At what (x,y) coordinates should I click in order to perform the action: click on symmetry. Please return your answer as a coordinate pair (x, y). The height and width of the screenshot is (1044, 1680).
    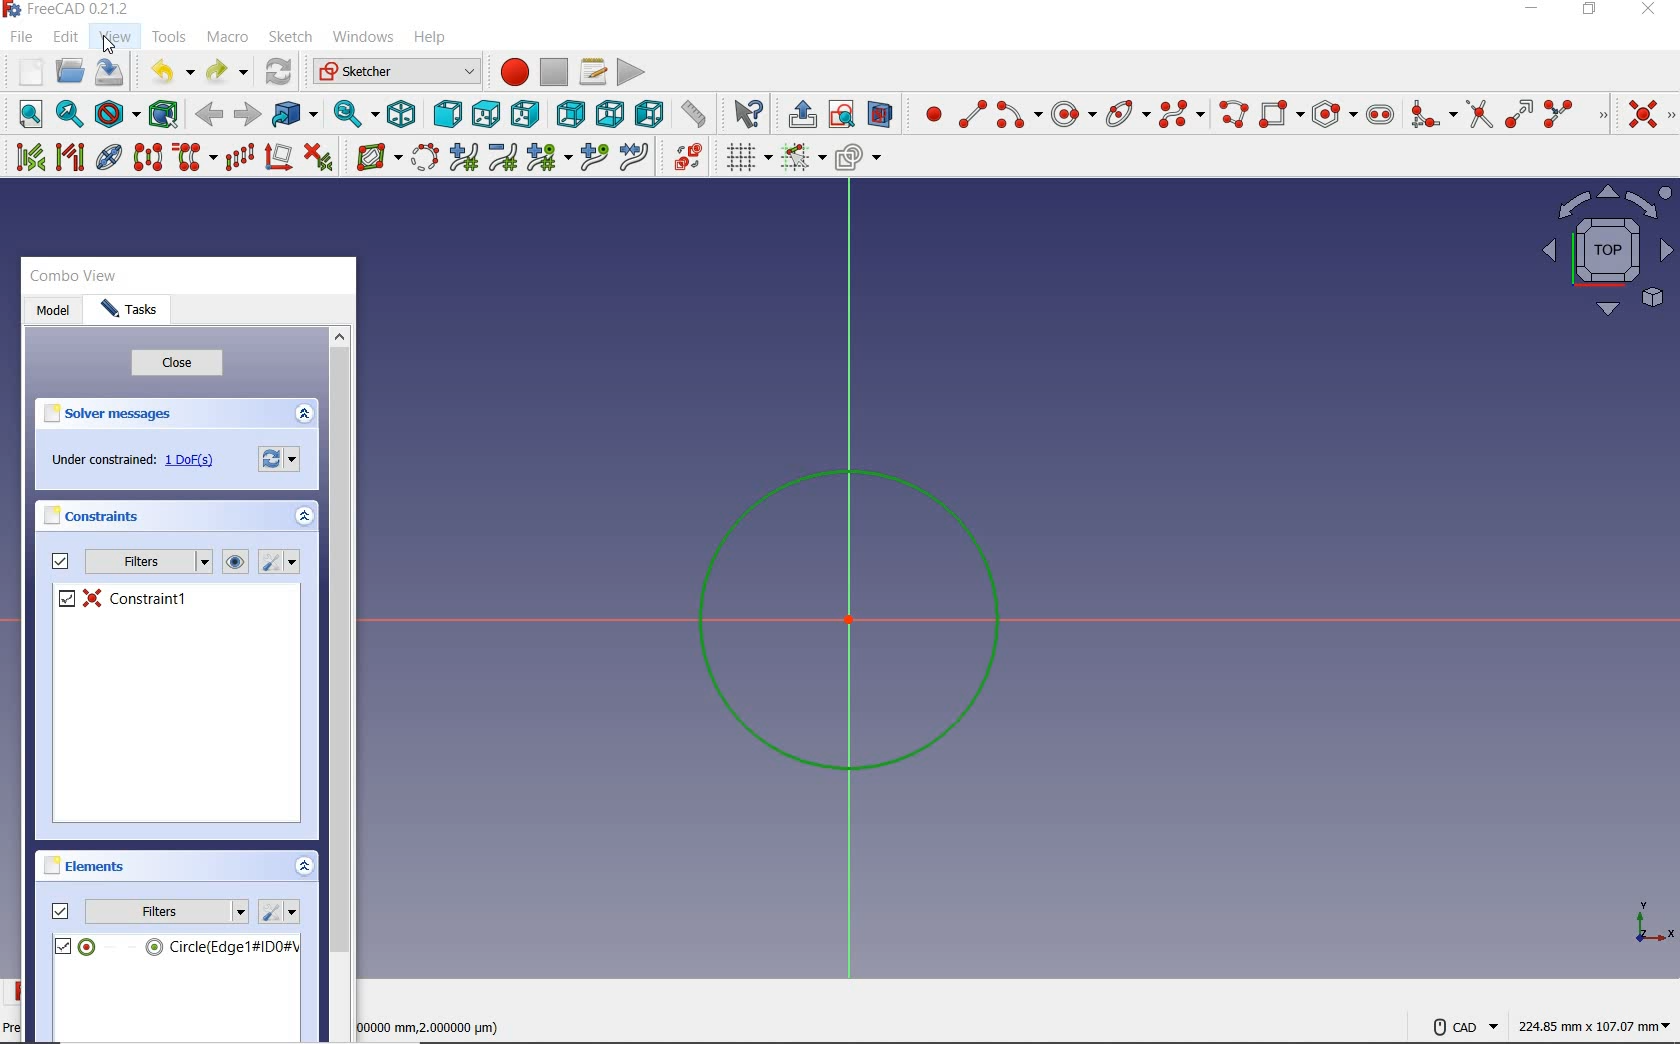
    Looking at the image, I should click on (148, 157).